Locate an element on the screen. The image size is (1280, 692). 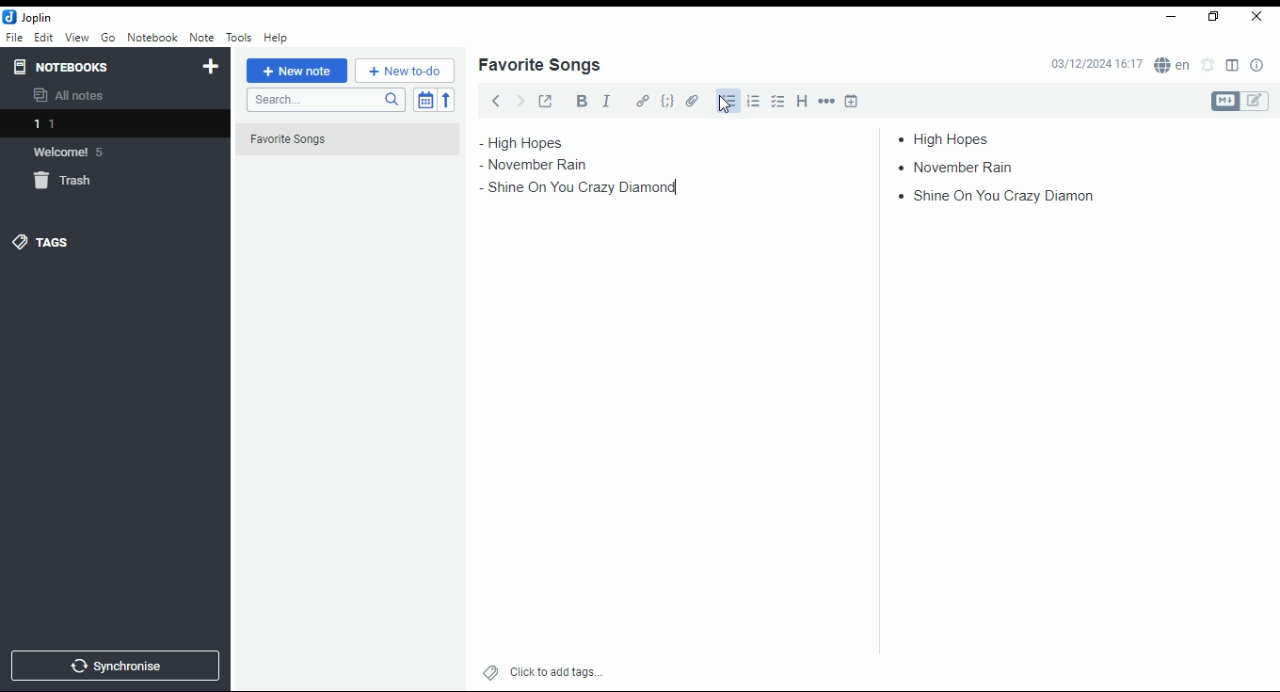
checkbox is located at coordinates (776, 103).